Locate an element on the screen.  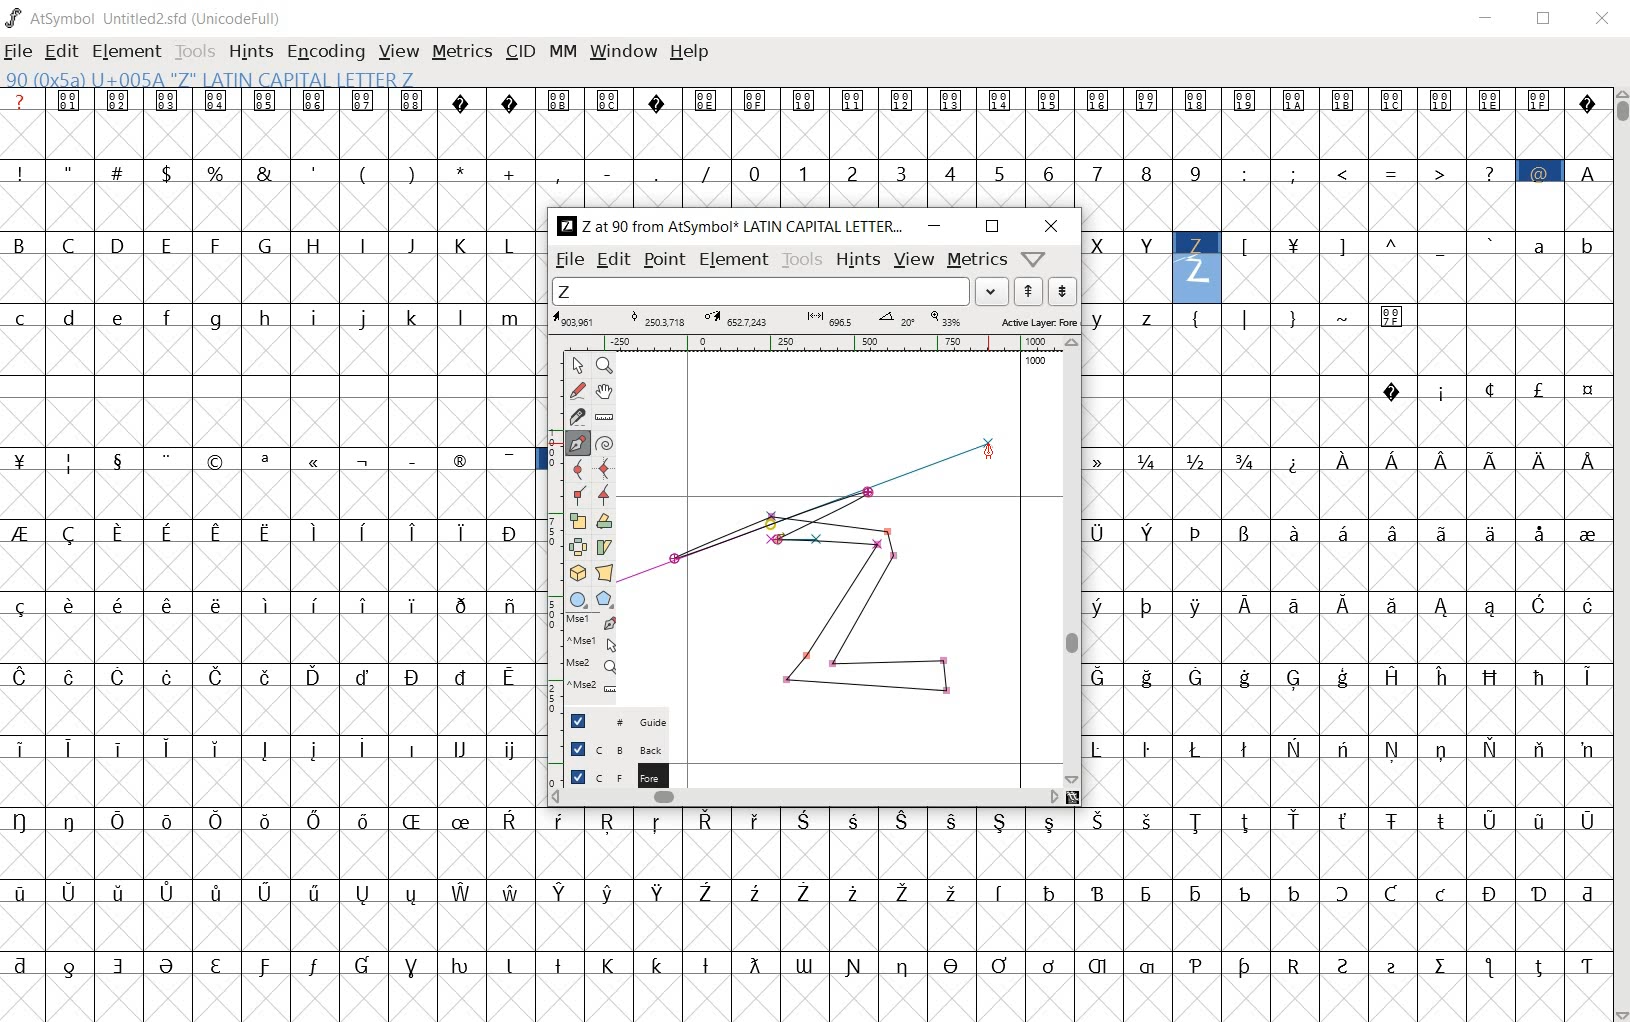
file is located at coordinates (568, 261).